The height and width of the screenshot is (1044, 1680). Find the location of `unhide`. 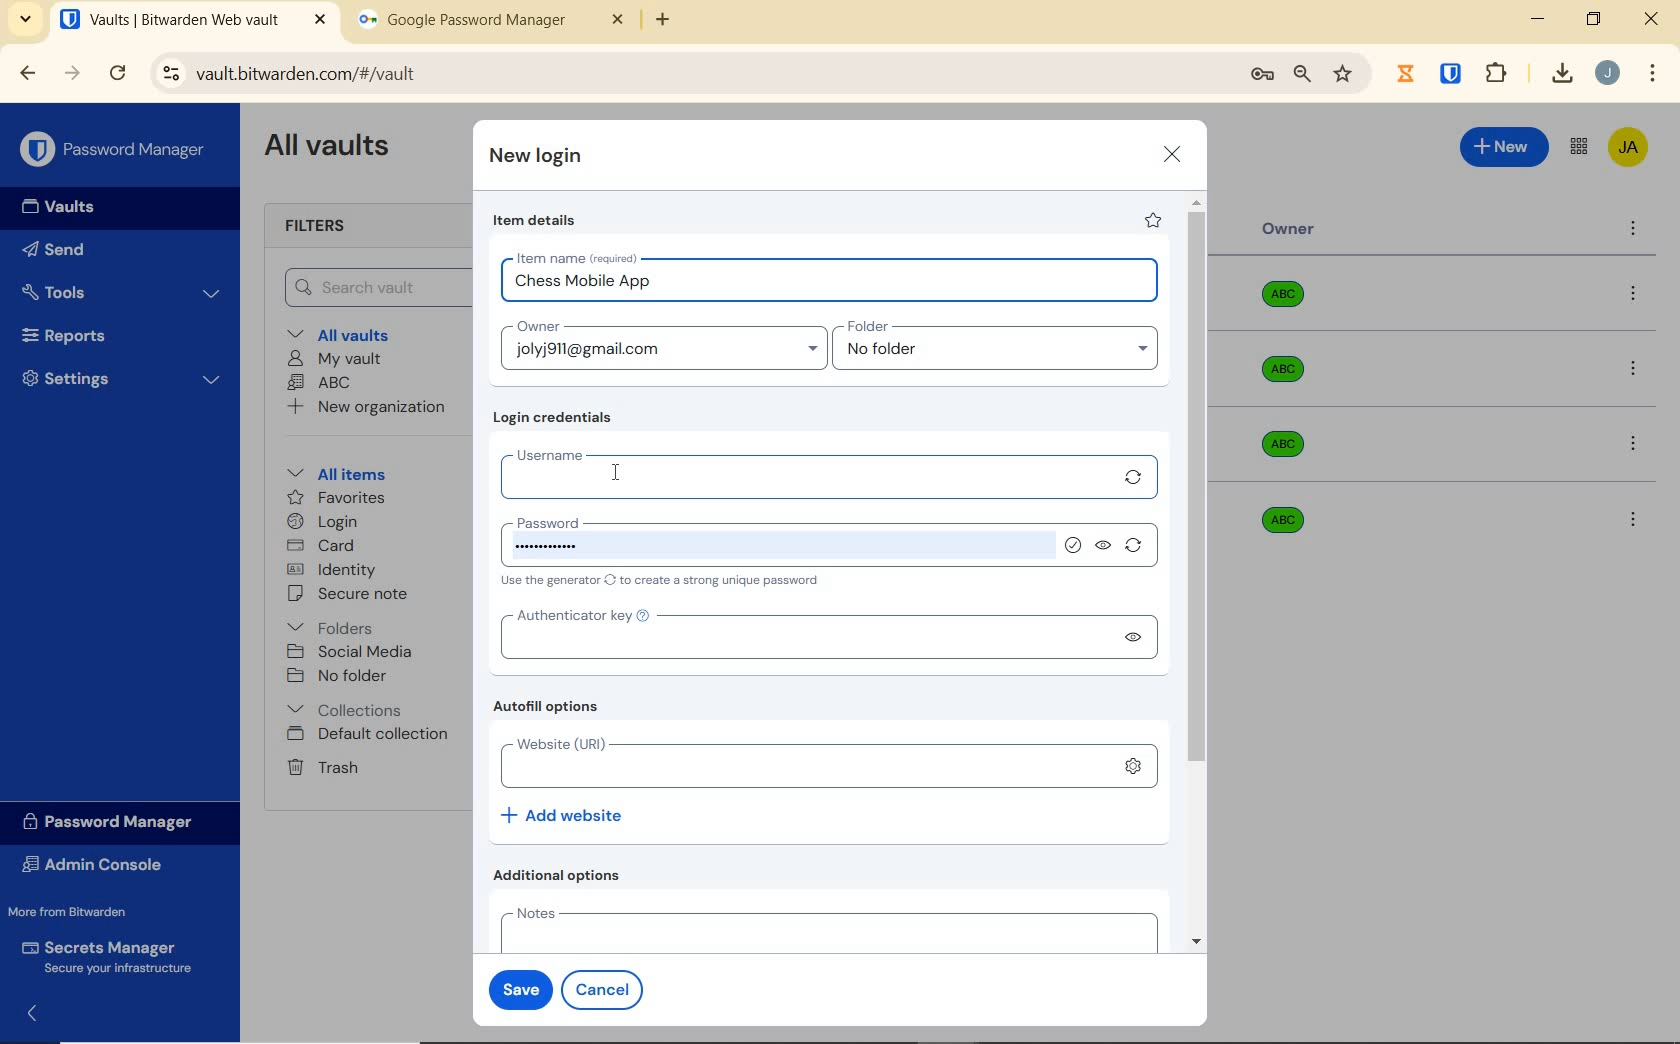

unhide is located at coordinates (1138, 642).